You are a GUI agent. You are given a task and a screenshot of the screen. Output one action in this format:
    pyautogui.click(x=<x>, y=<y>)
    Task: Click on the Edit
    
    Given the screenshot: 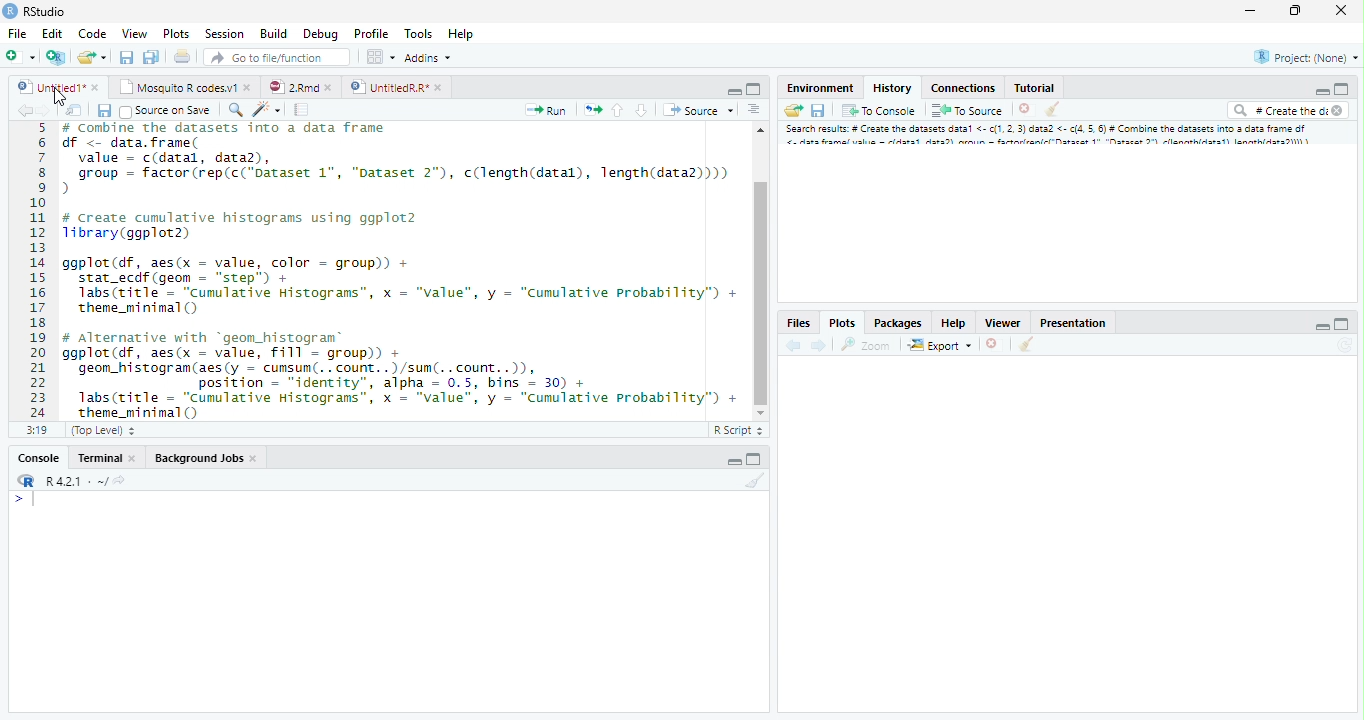 What is the action you would take?
    pyautogui.click(x=53, y=35)
    